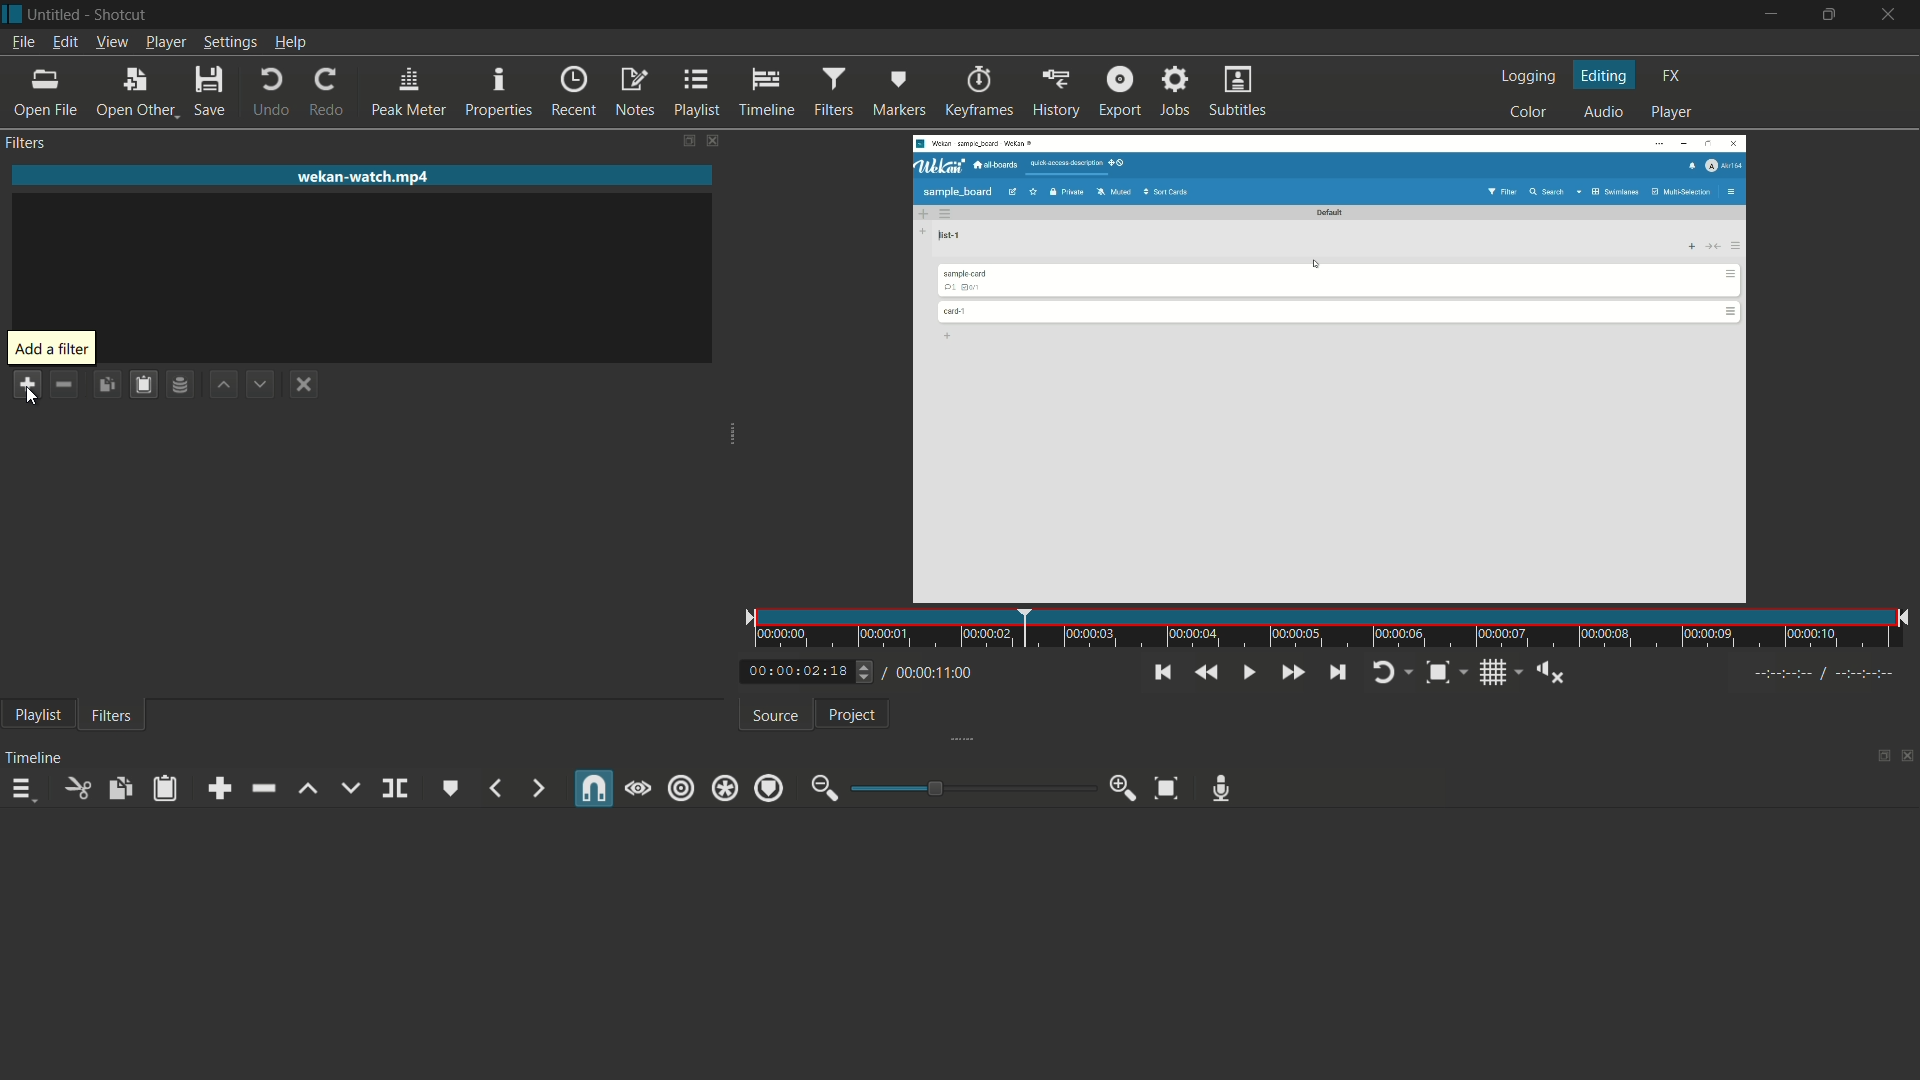  What do you see at coordinates (1204, 672) in the screenshot?
I see `quickly play backward` at bounding box center [1204, 672].